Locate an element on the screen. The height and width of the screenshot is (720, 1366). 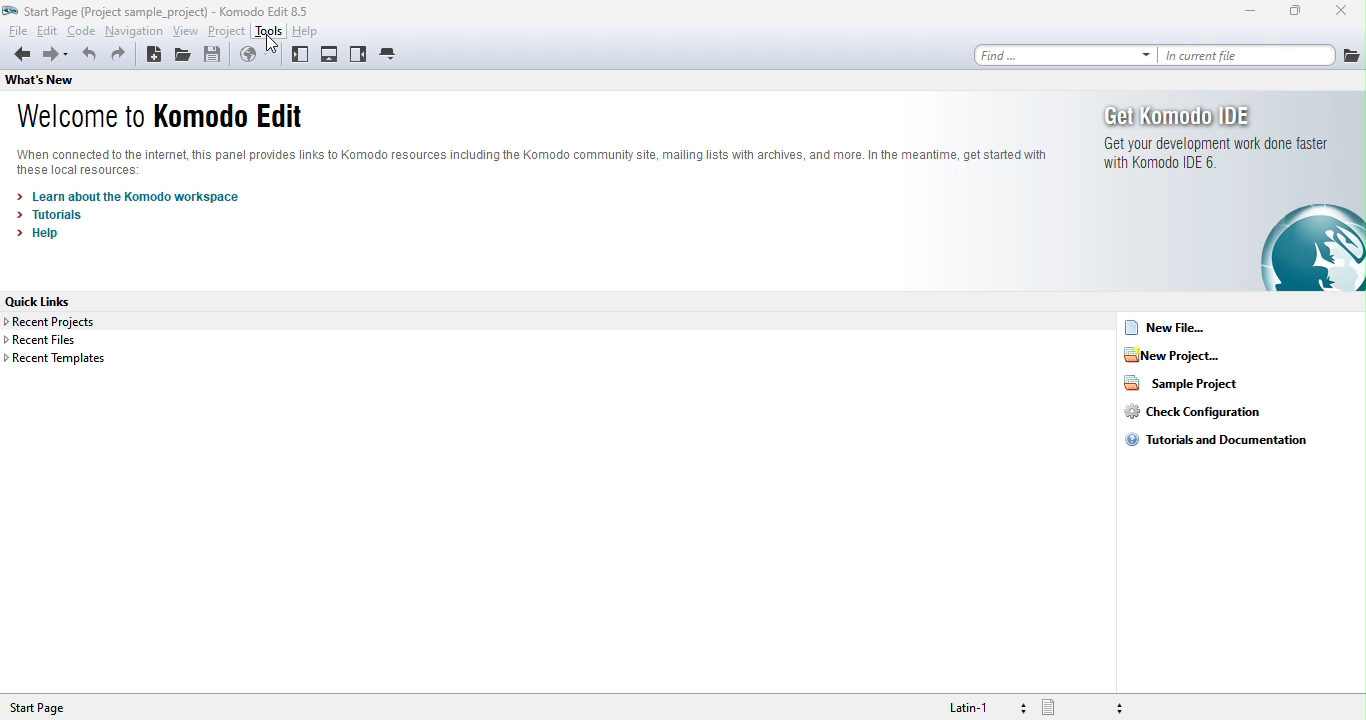
tools is located at coordinates (271, 32).